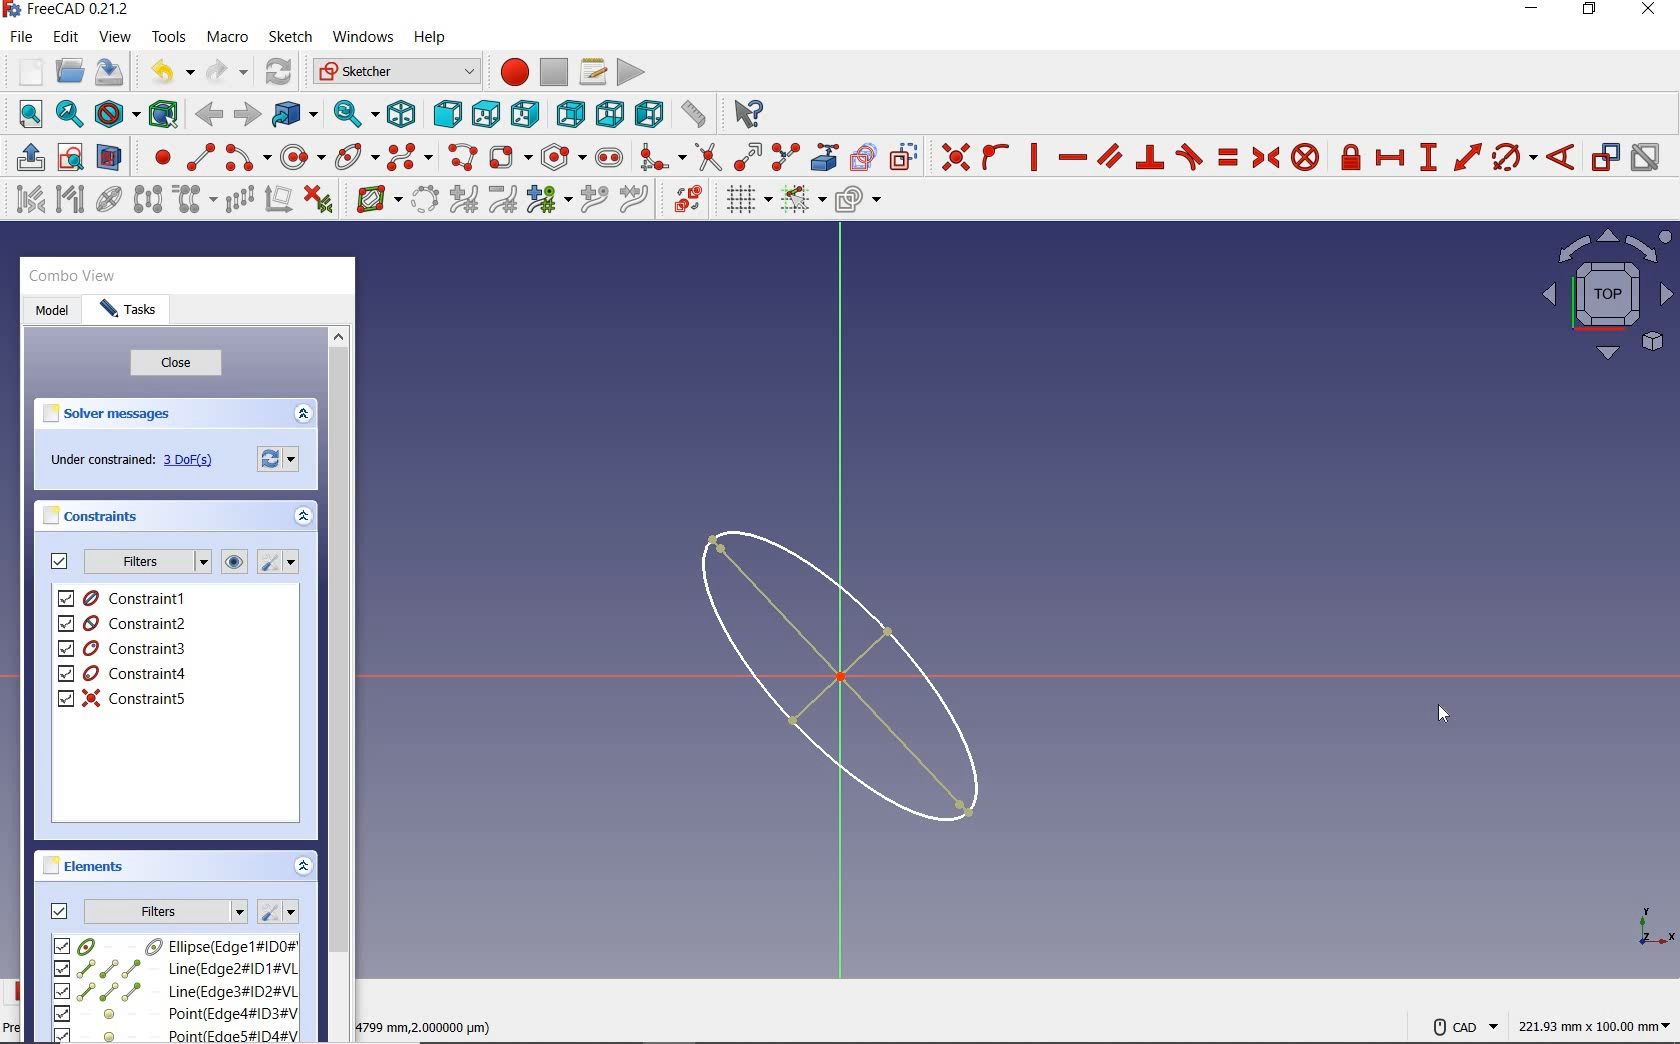  What do you see at coordinates (60, 910) in the screenshot?
I see `check to toggle filters` at bounding box center [60, 910].